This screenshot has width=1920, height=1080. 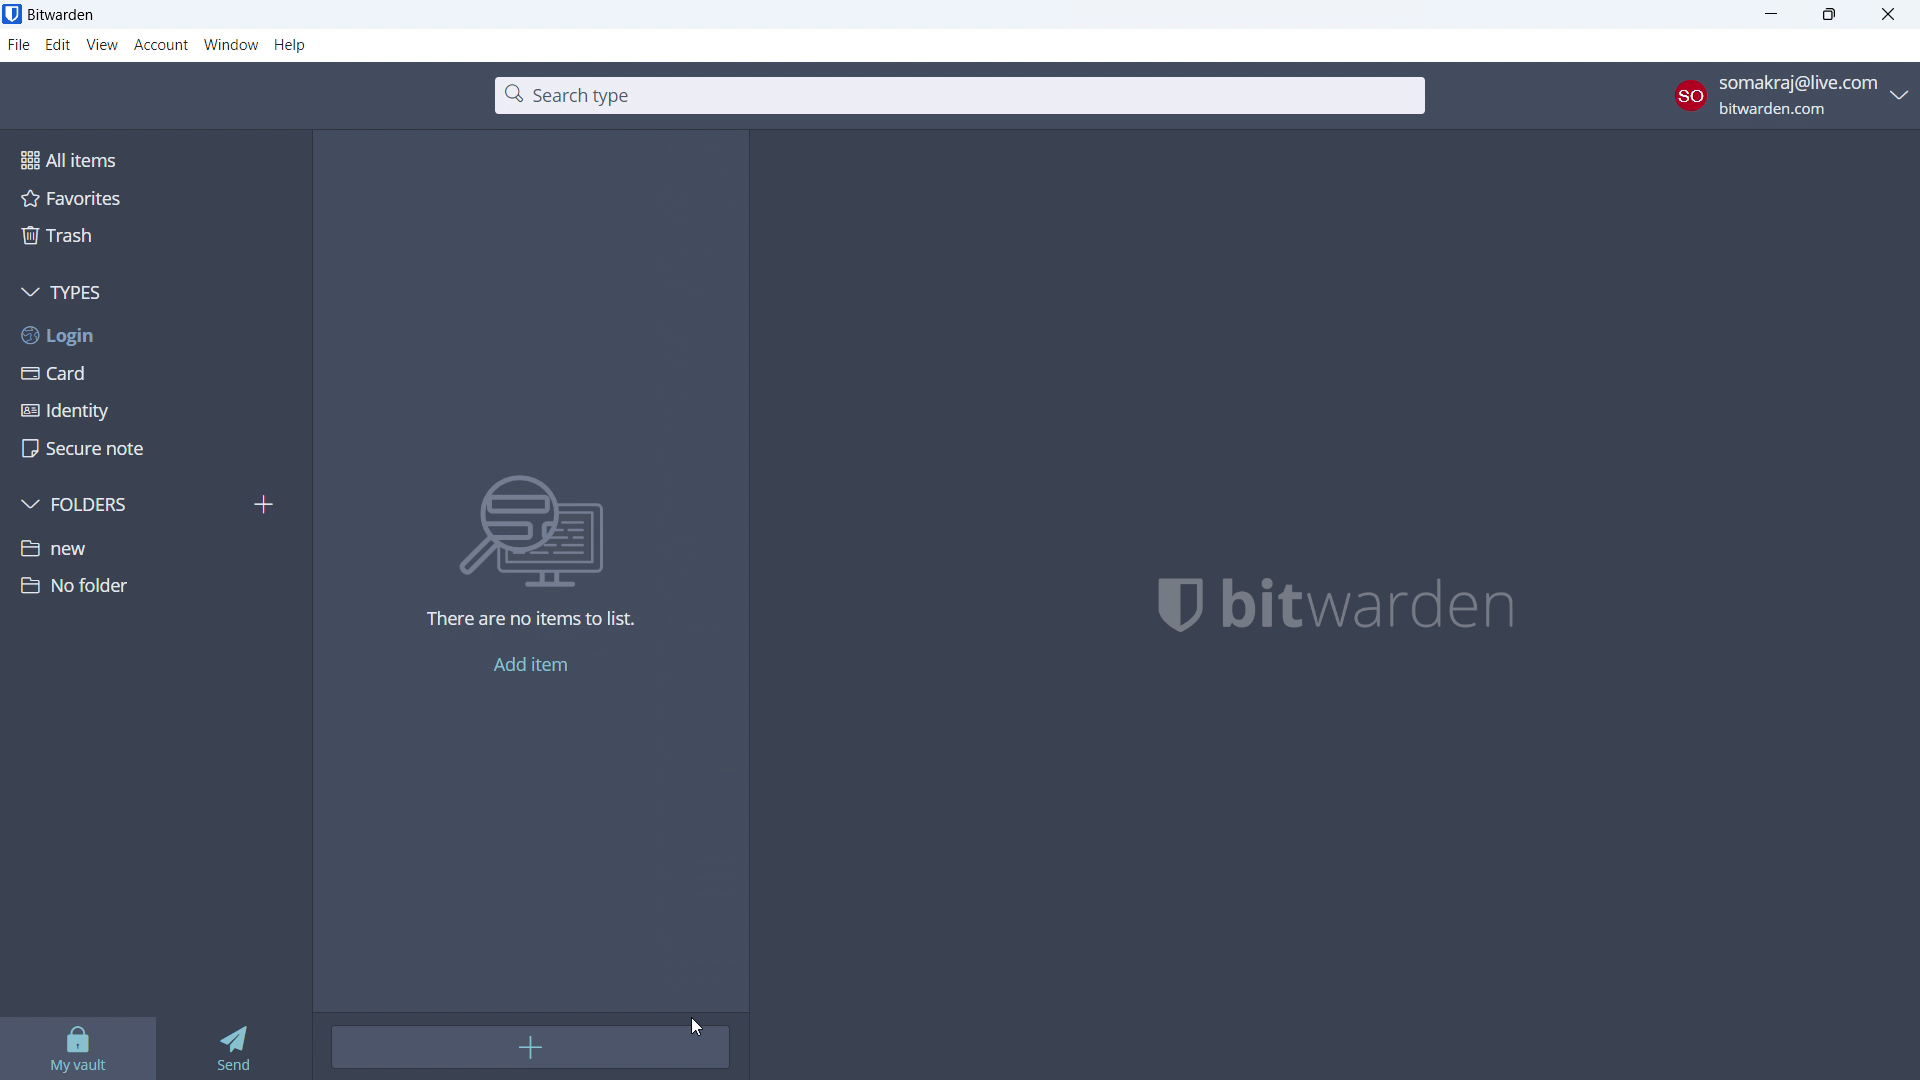 What do you see at coordinates (1888, 14) in the screenshot?
I see `close` at bounding box center [1888, 14].